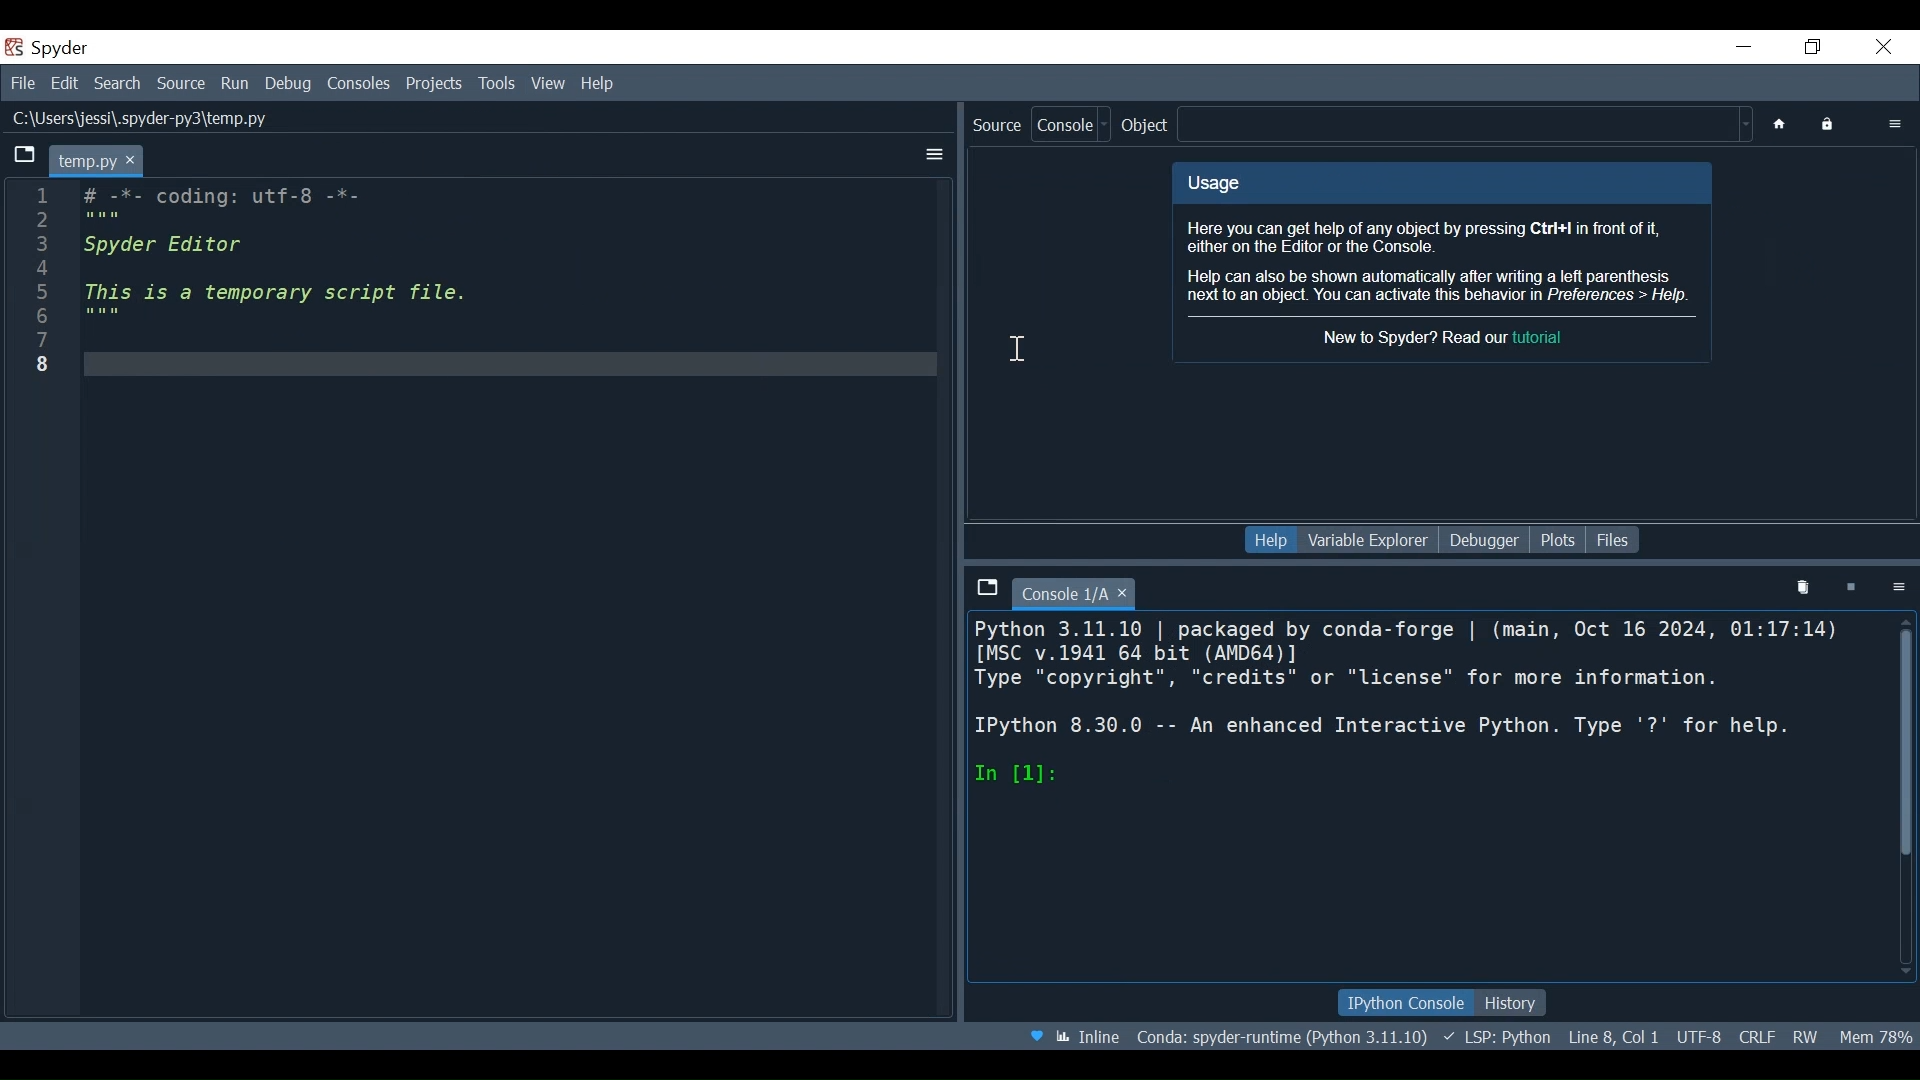 This screenshot has width=1920, height=1080. Describe the element at coordinates (12, 48) in the screenshot. I see `Spyder Desktop Icon` at that location.